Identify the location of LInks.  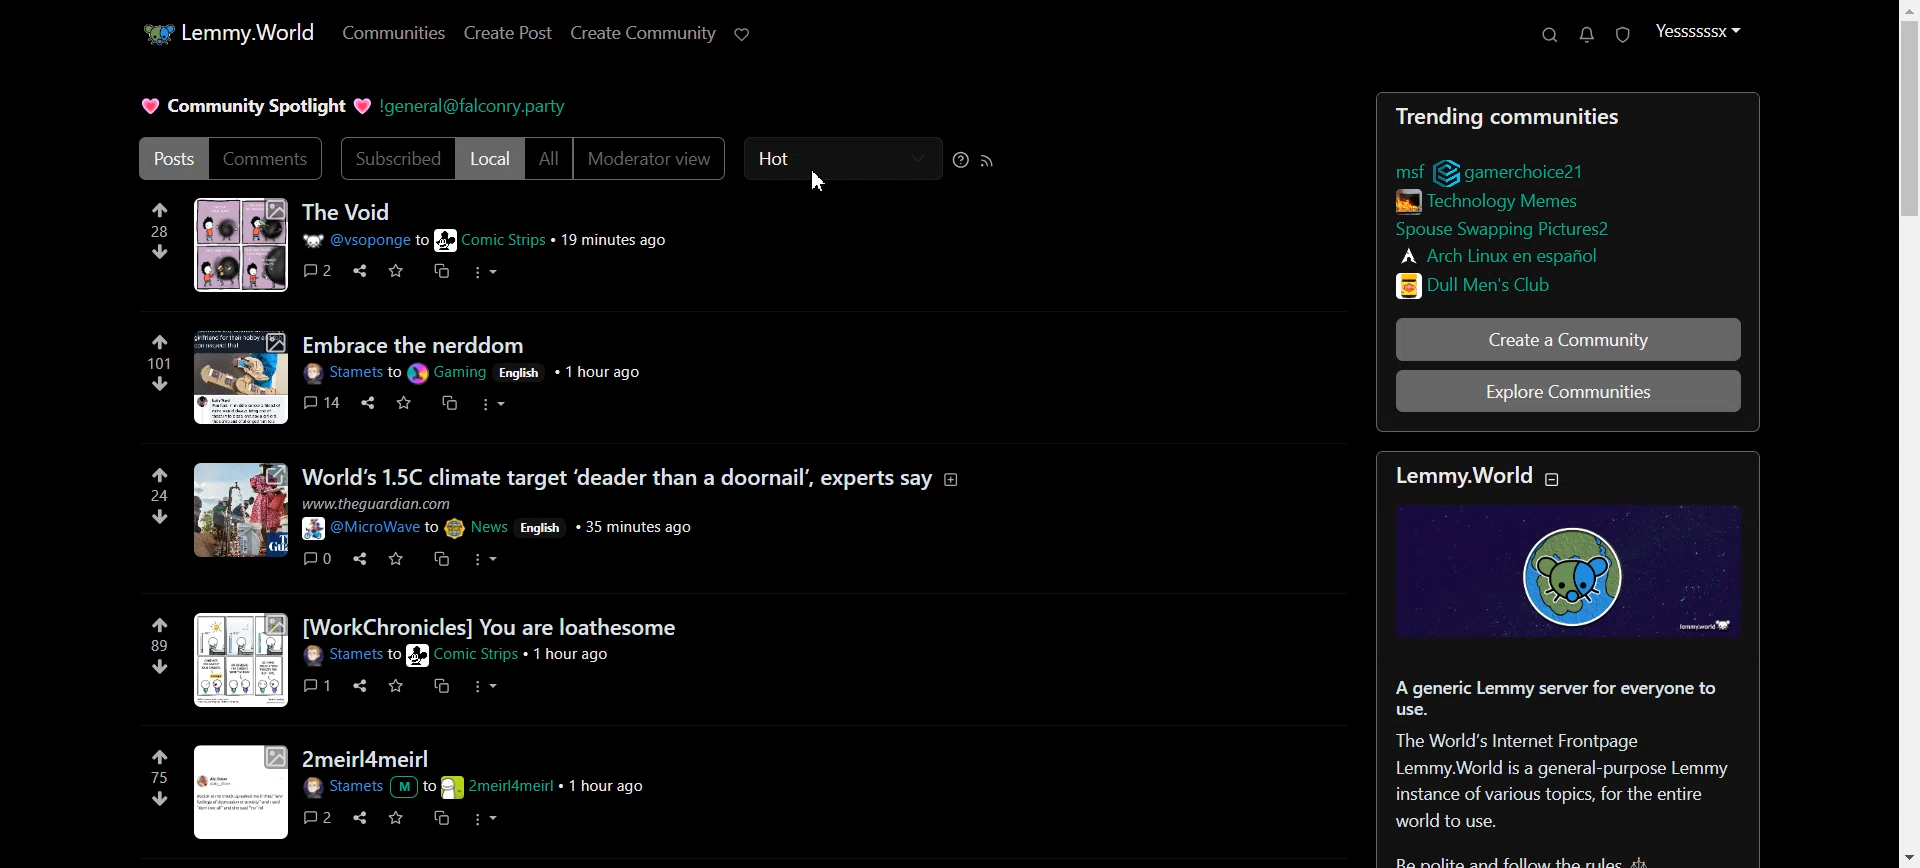
(1499, 254).